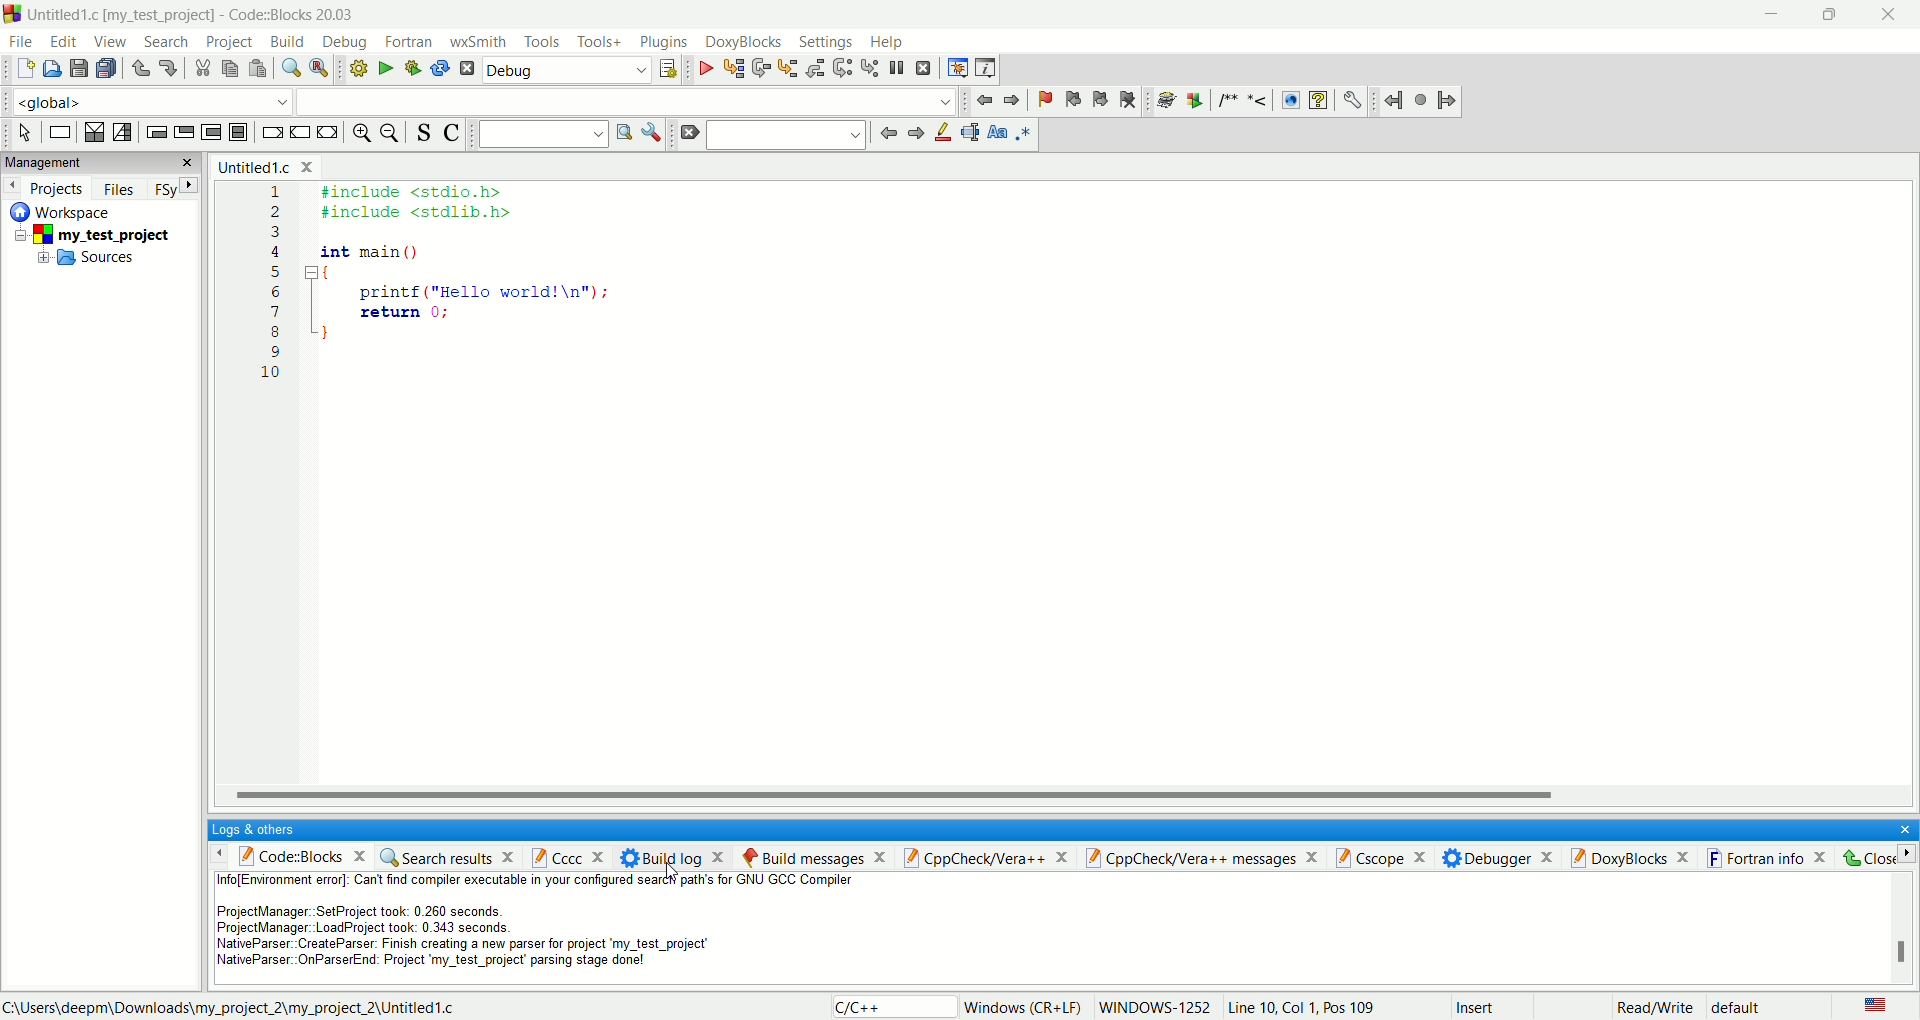  Describe the element at coordinates (228, 43) in the screenshot. I see `project` at that location.